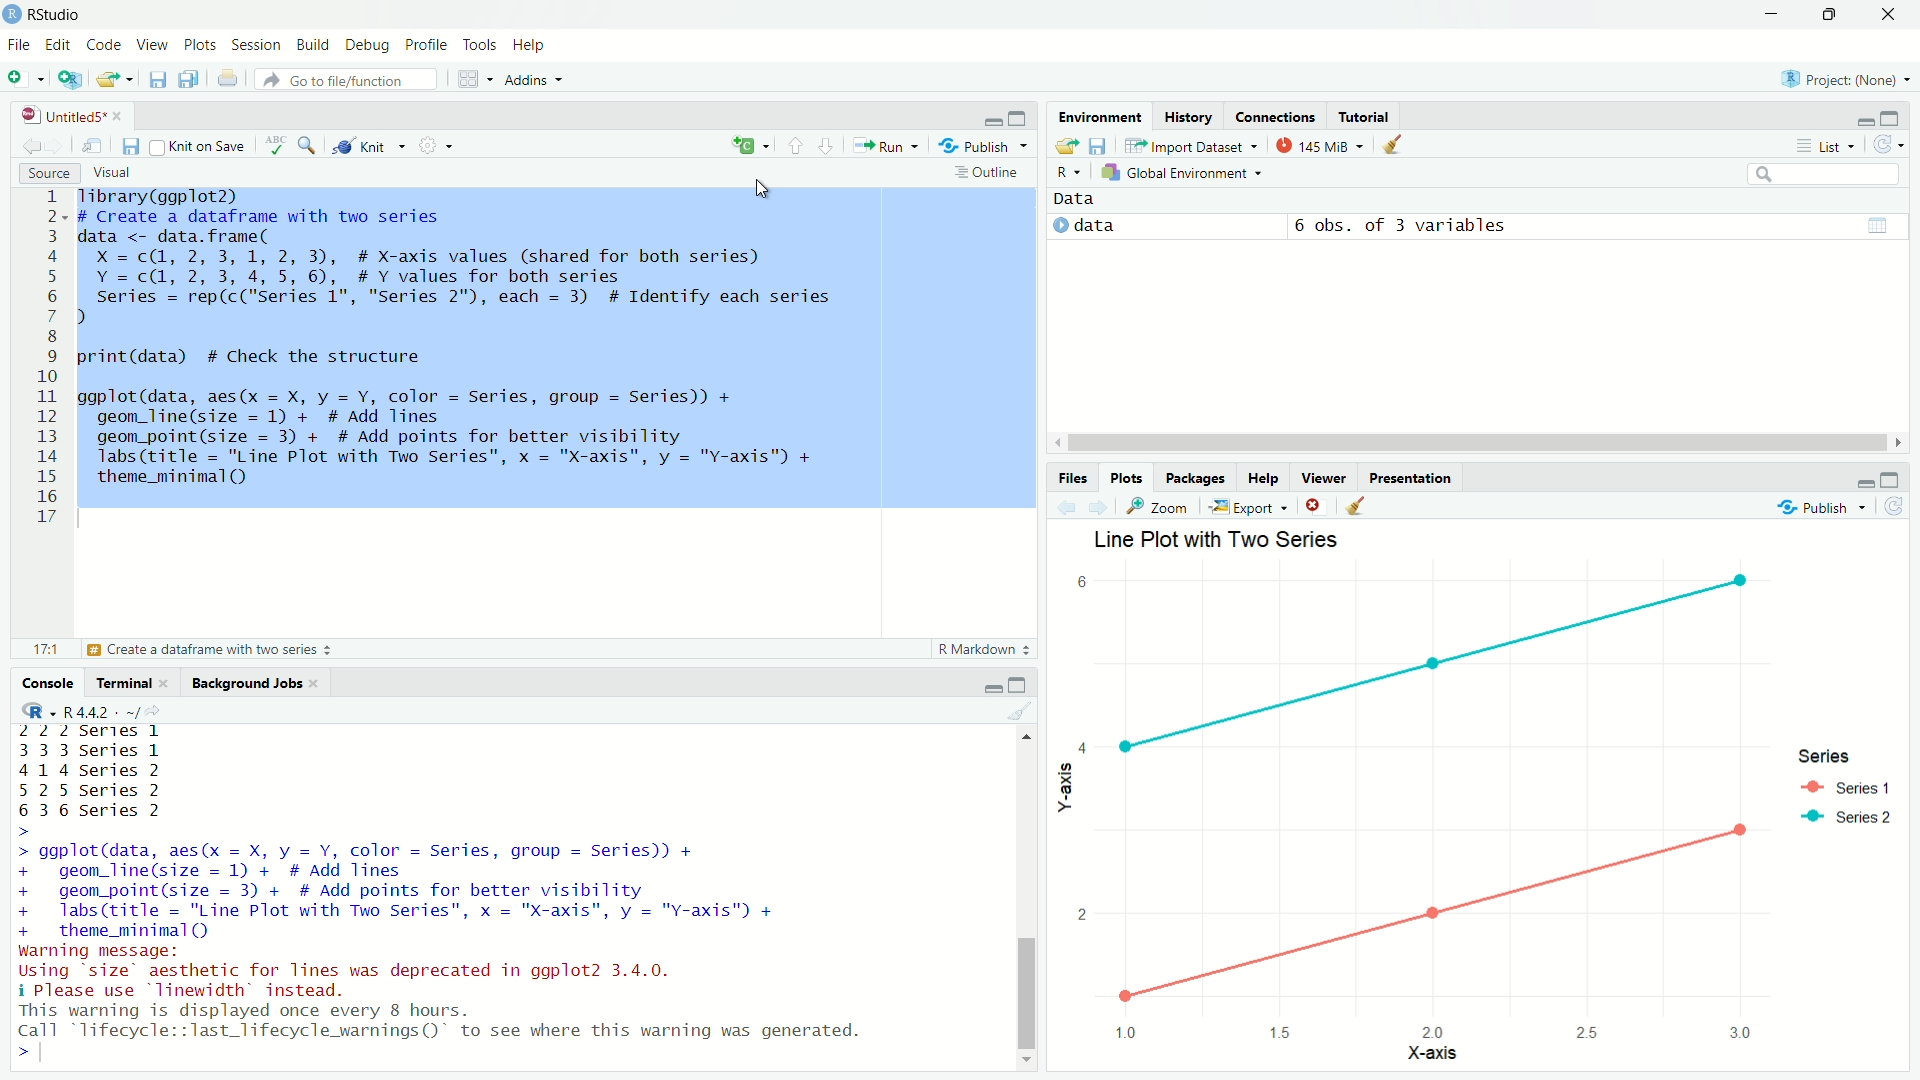  Describe the element at coordinates (307, 147) in the screenshot. I see `Find/Replace` at that location.